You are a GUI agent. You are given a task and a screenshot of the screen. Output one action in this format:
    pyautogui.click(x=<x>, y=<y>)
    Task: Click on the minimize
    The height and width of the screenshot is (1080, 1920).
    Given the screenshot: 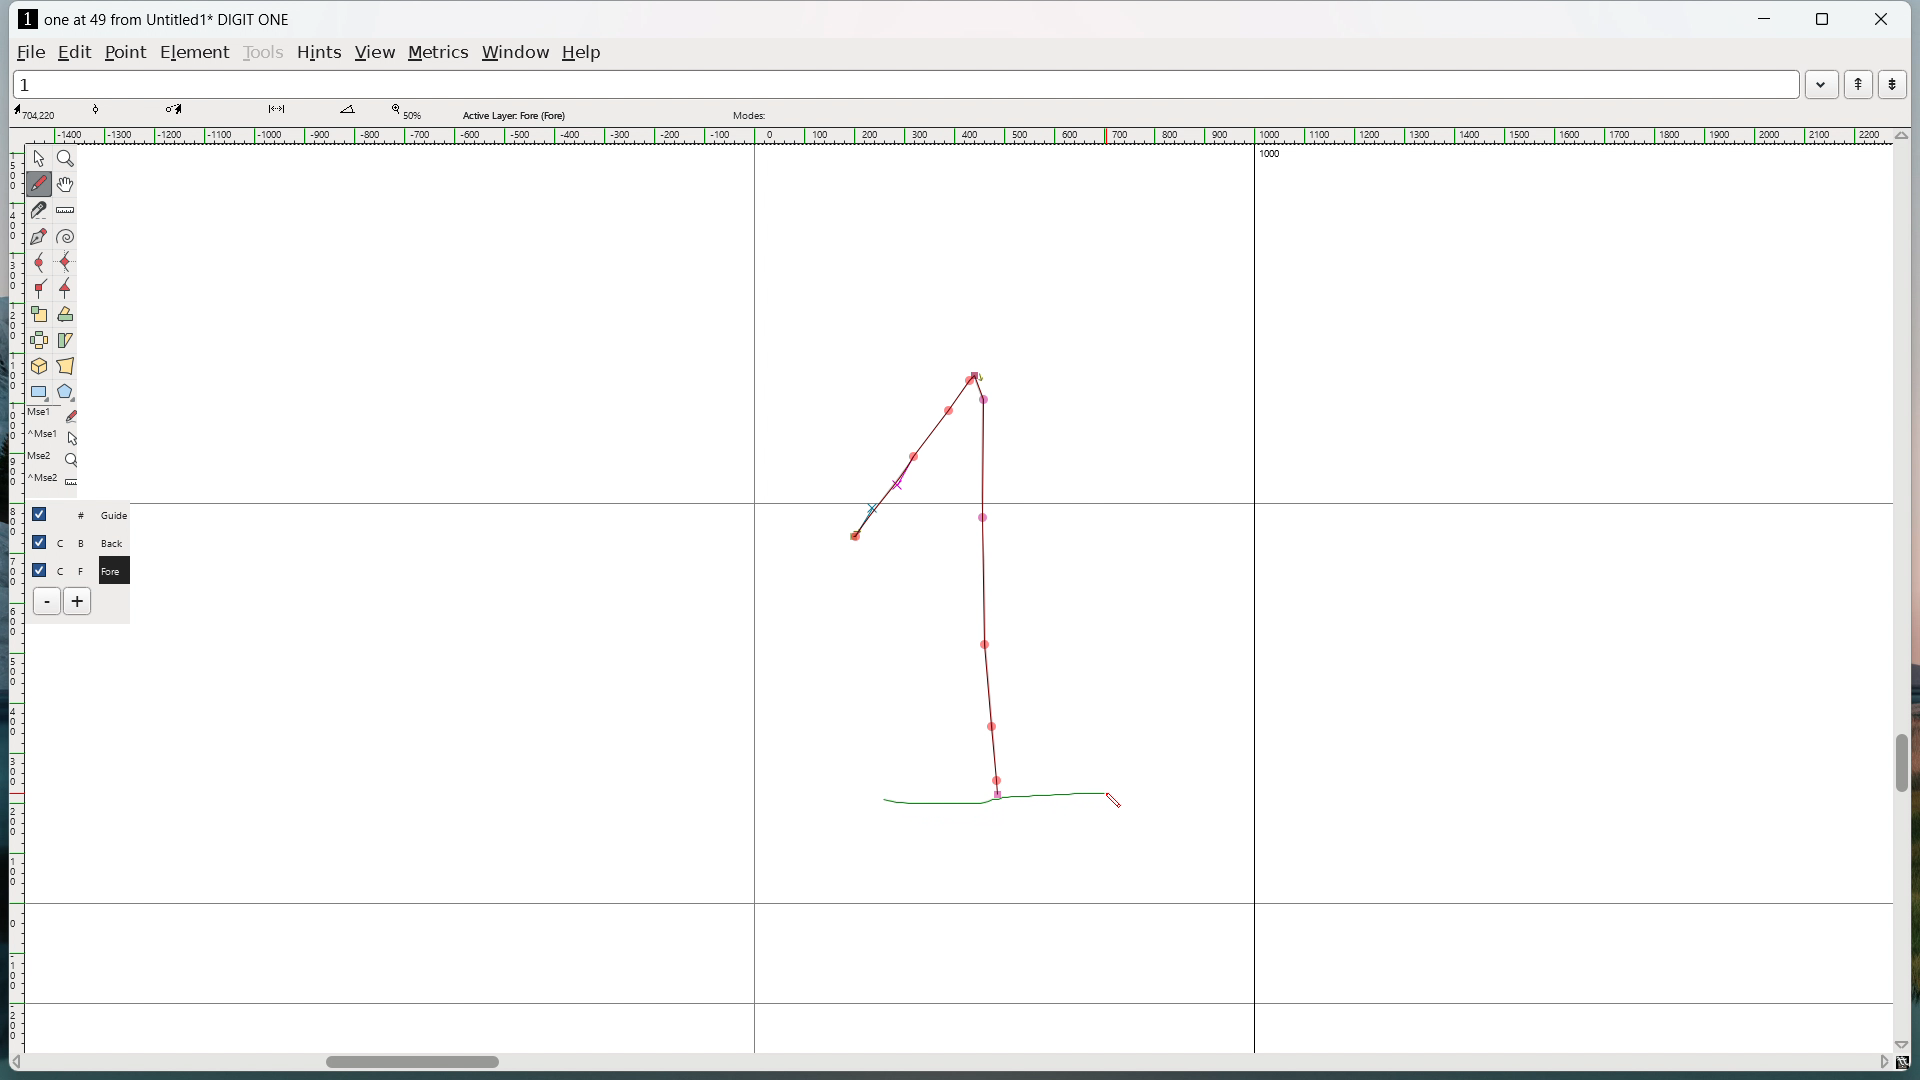 What is the action you would take?
    pyautogui.click(x=1767, y=21)
    